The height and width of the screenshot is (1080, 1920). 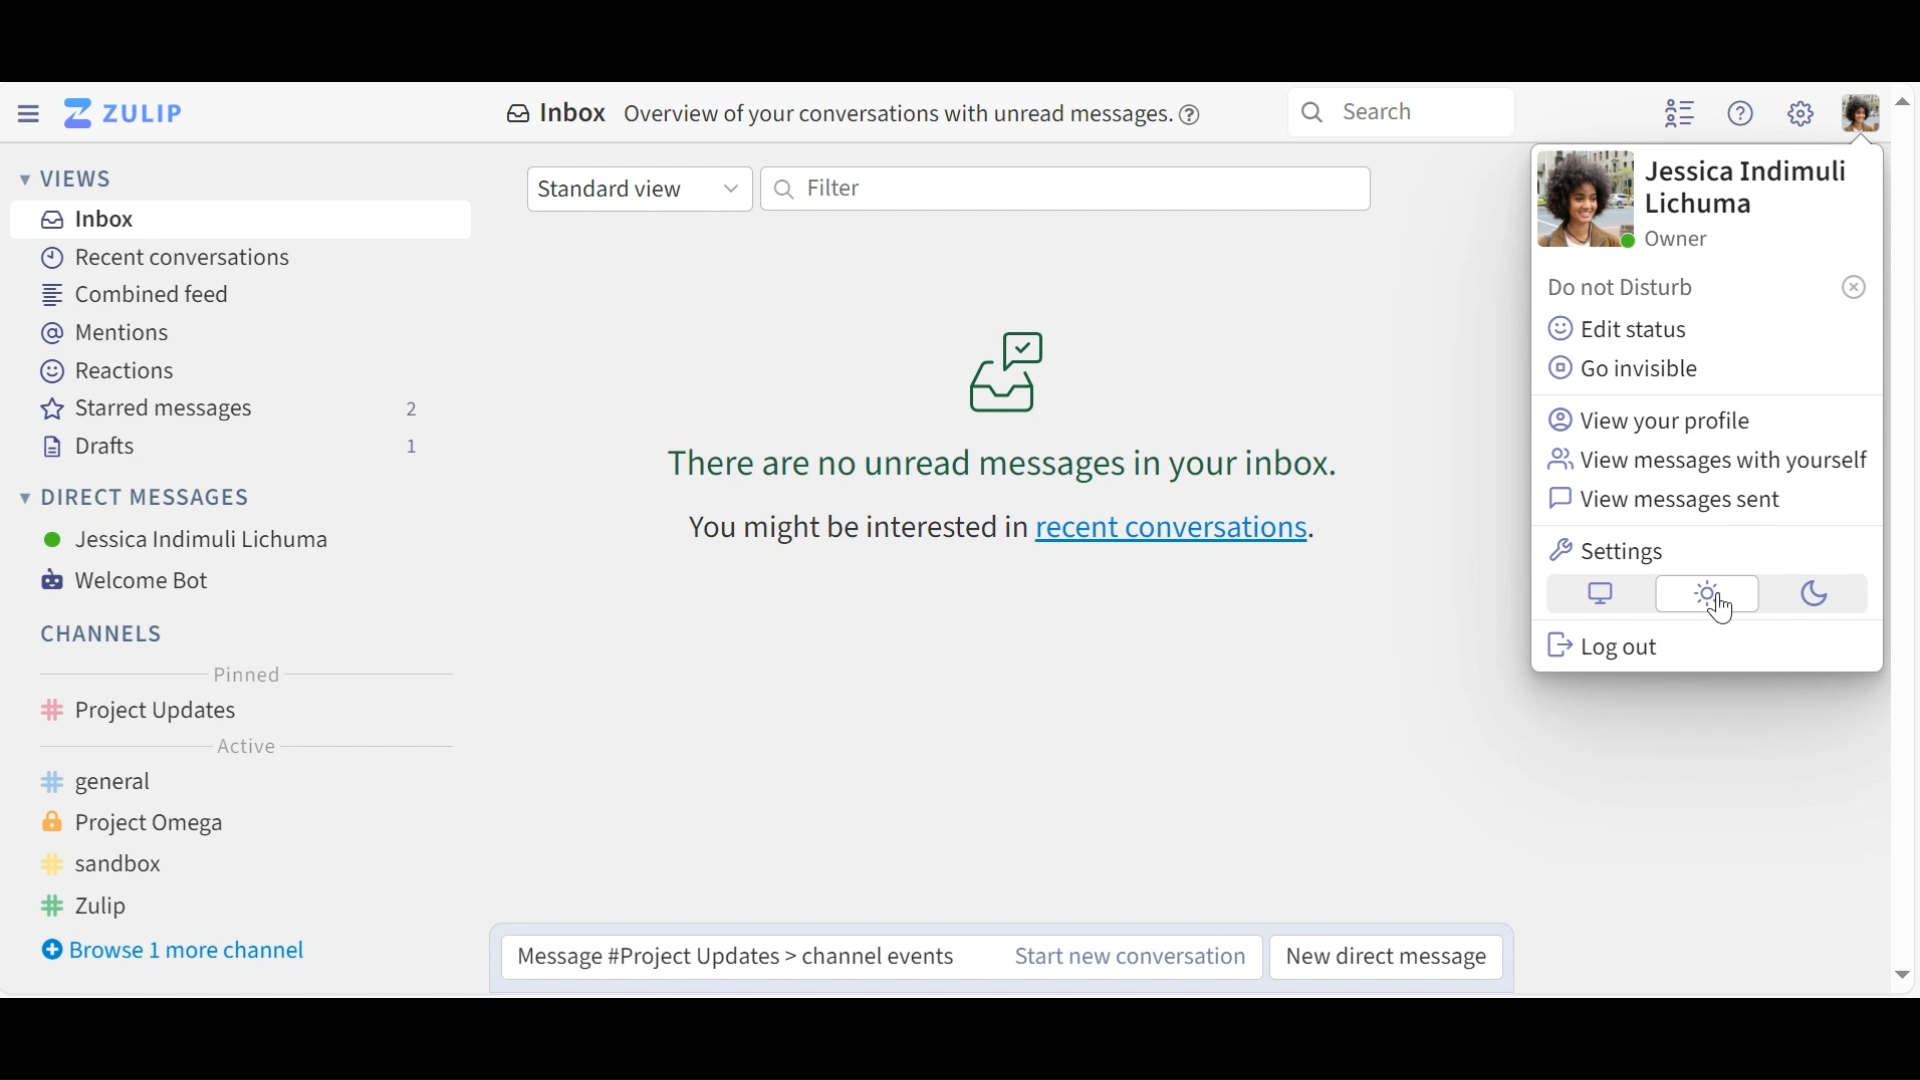 I want to click on settings, so click(x=1799, y=114).